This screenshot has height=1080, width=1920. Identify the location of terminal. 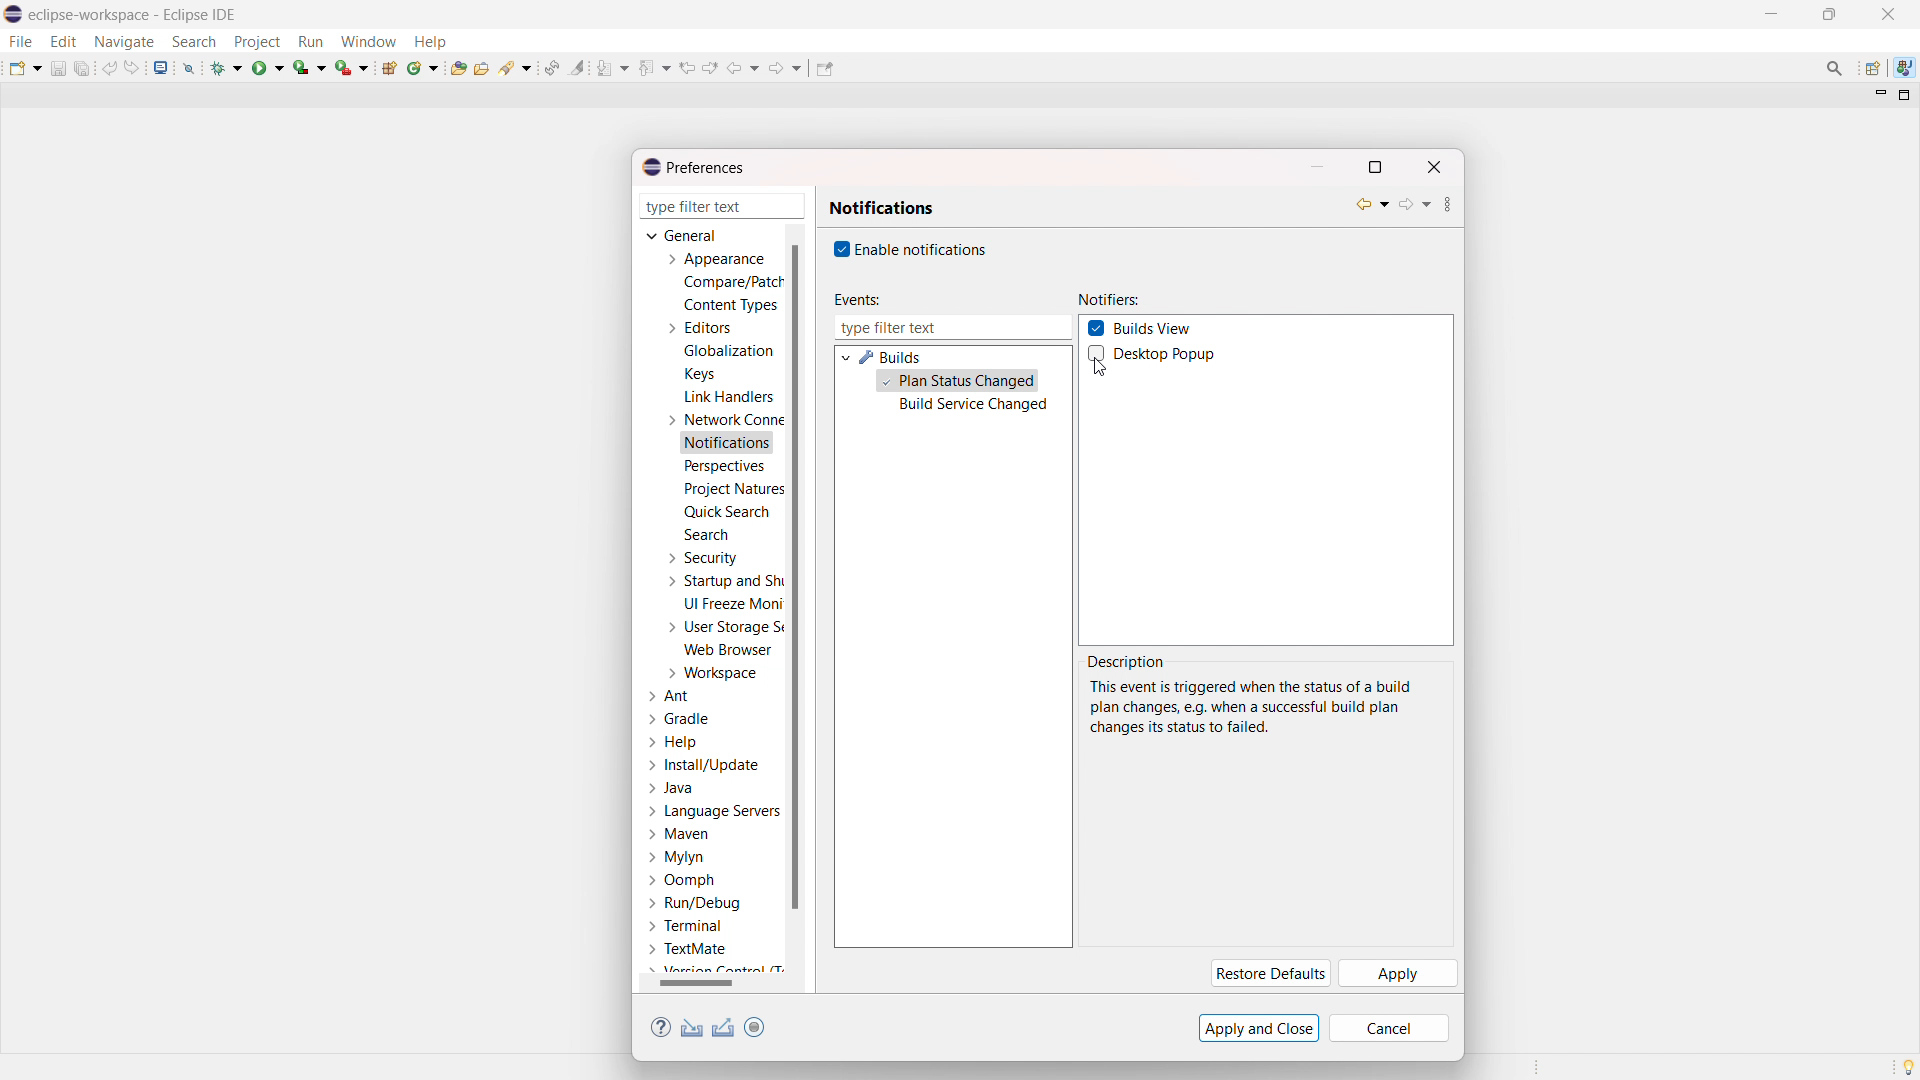
(687, 927).